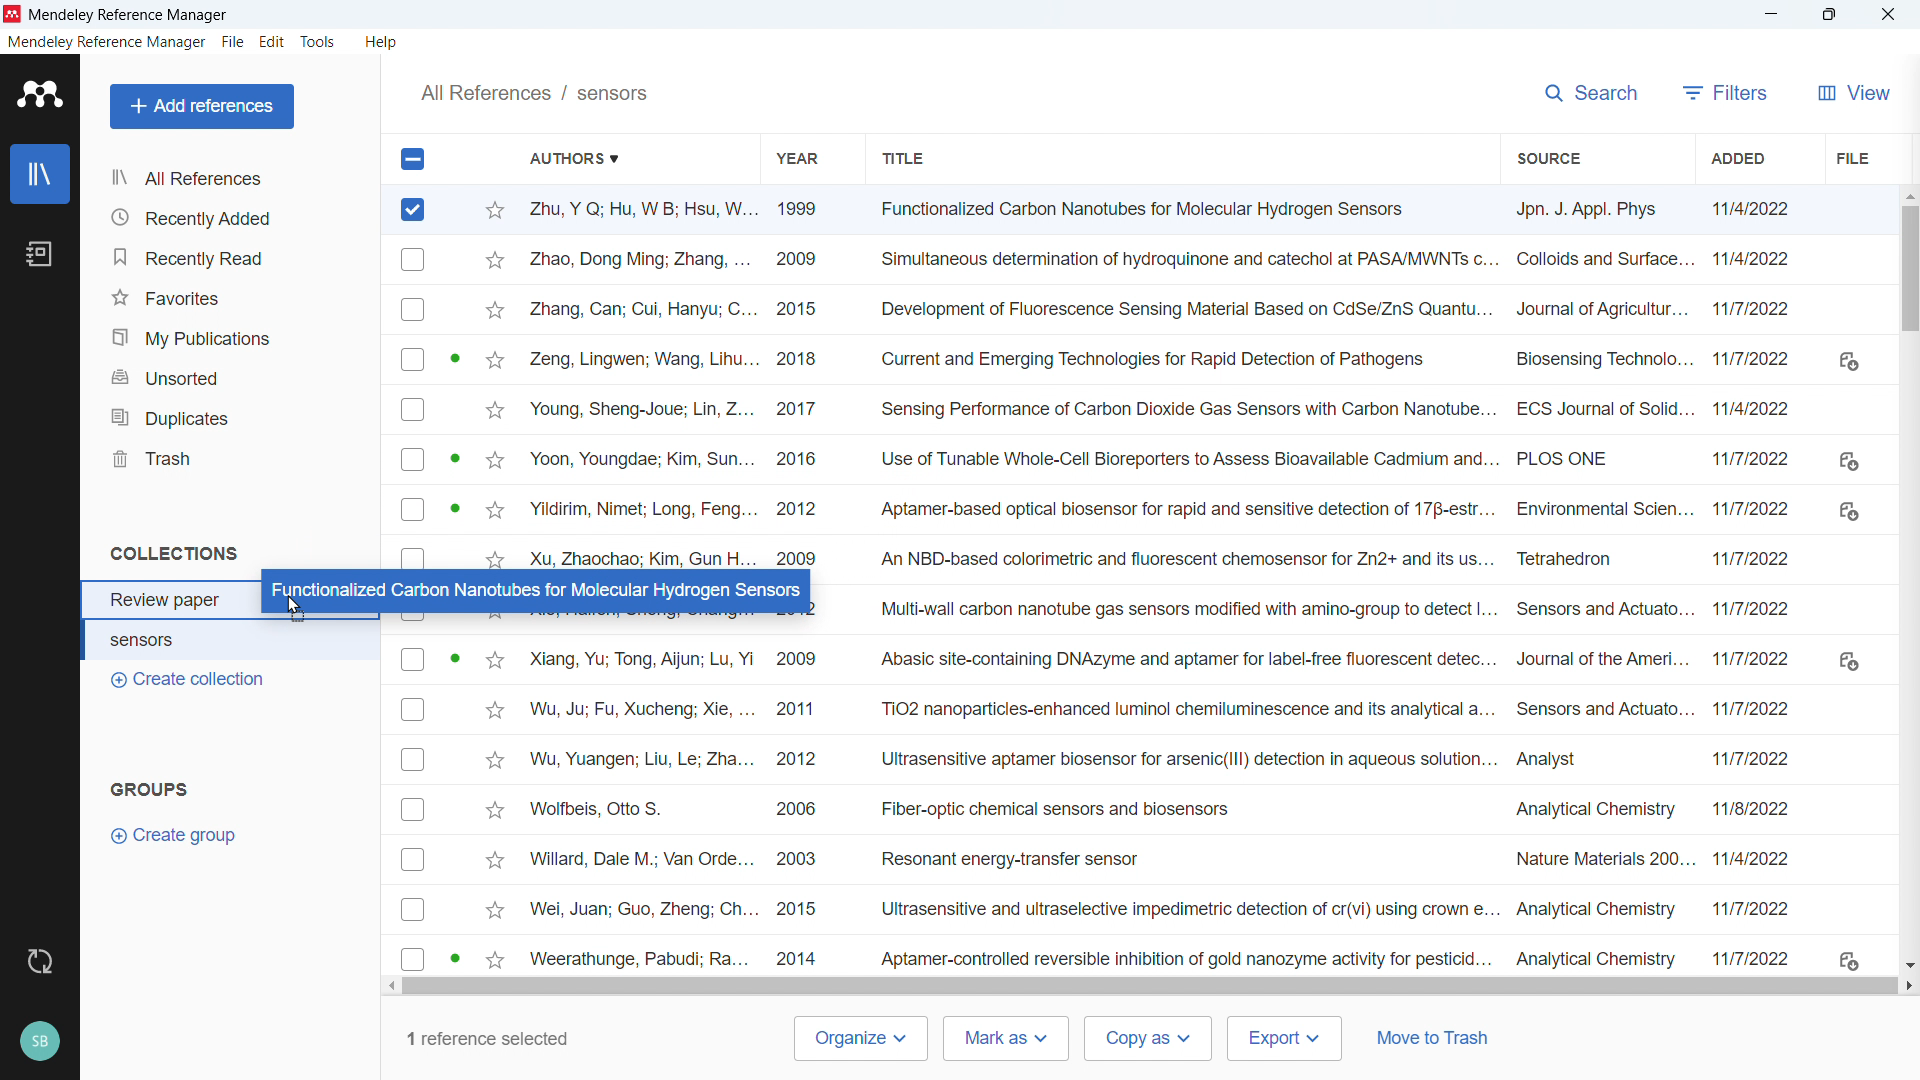 The height and width of the screenshot is (1080, 1920). I want to click on Year of publication of individual entries , so click(800, 806).